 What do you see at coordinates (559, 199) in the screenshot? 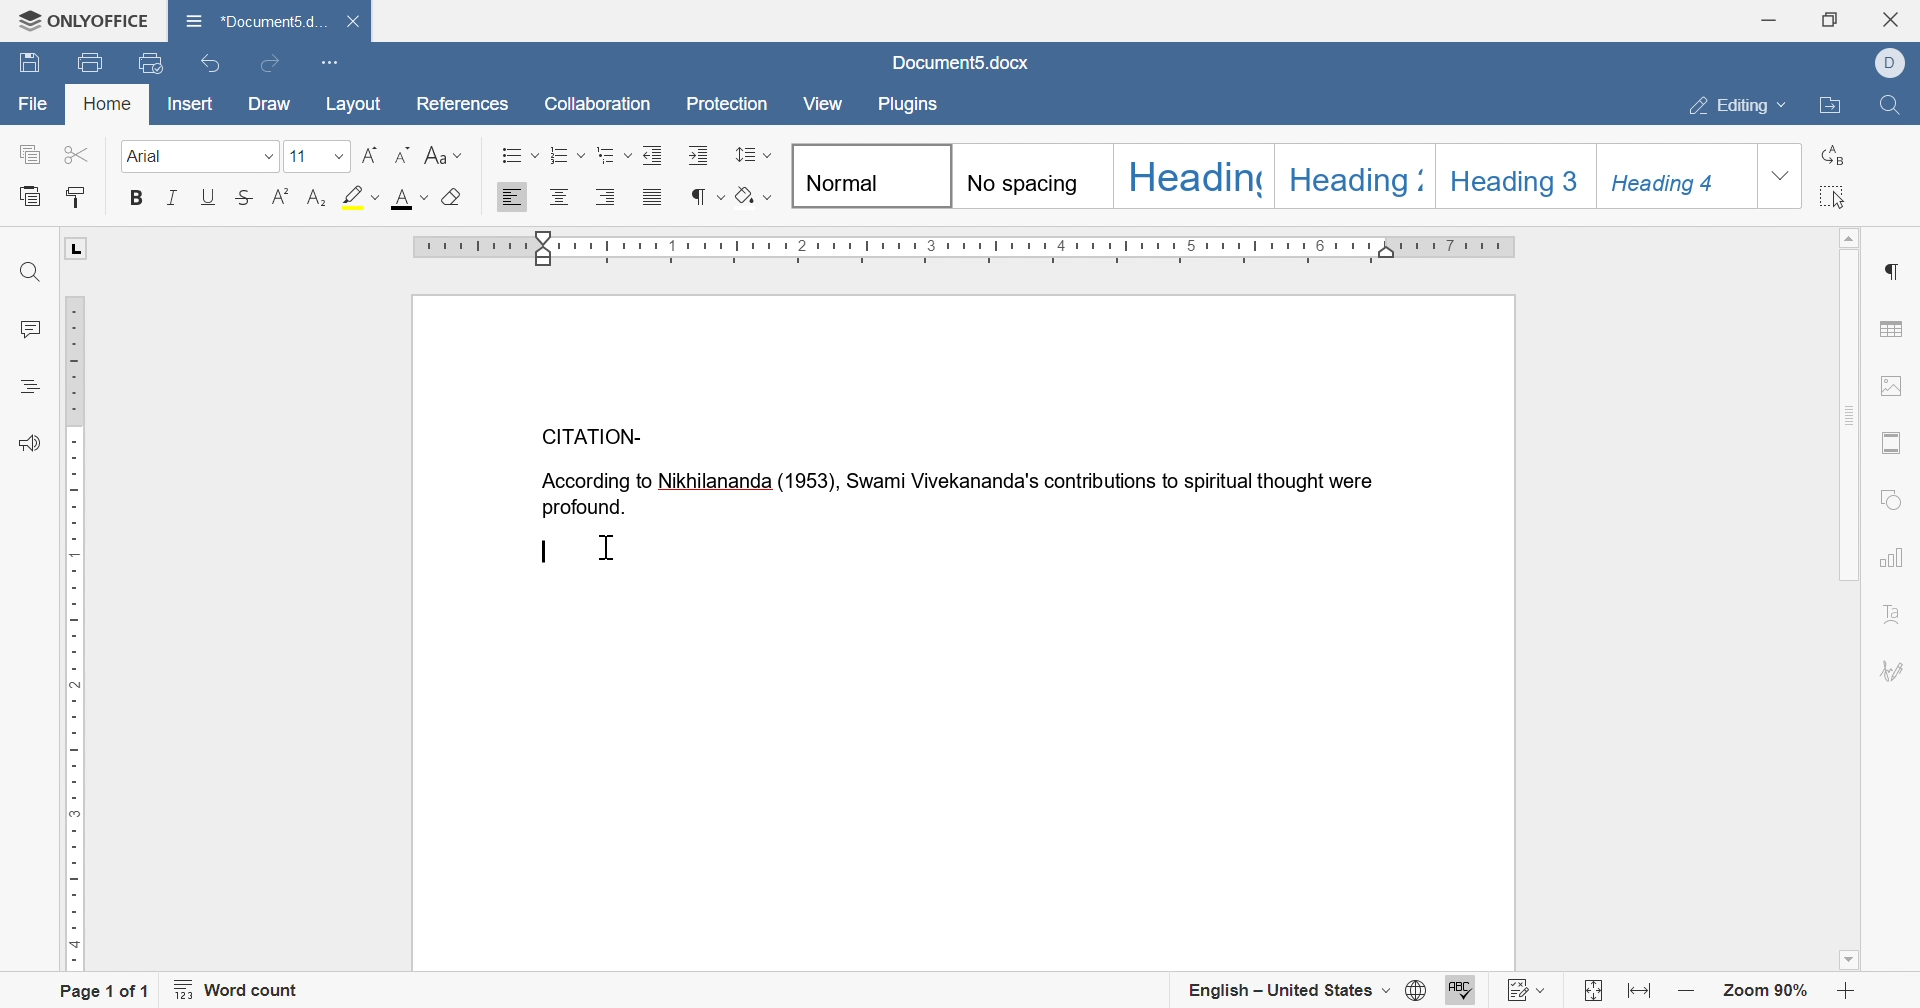
I see `align center` at bounding box center [559, 199].